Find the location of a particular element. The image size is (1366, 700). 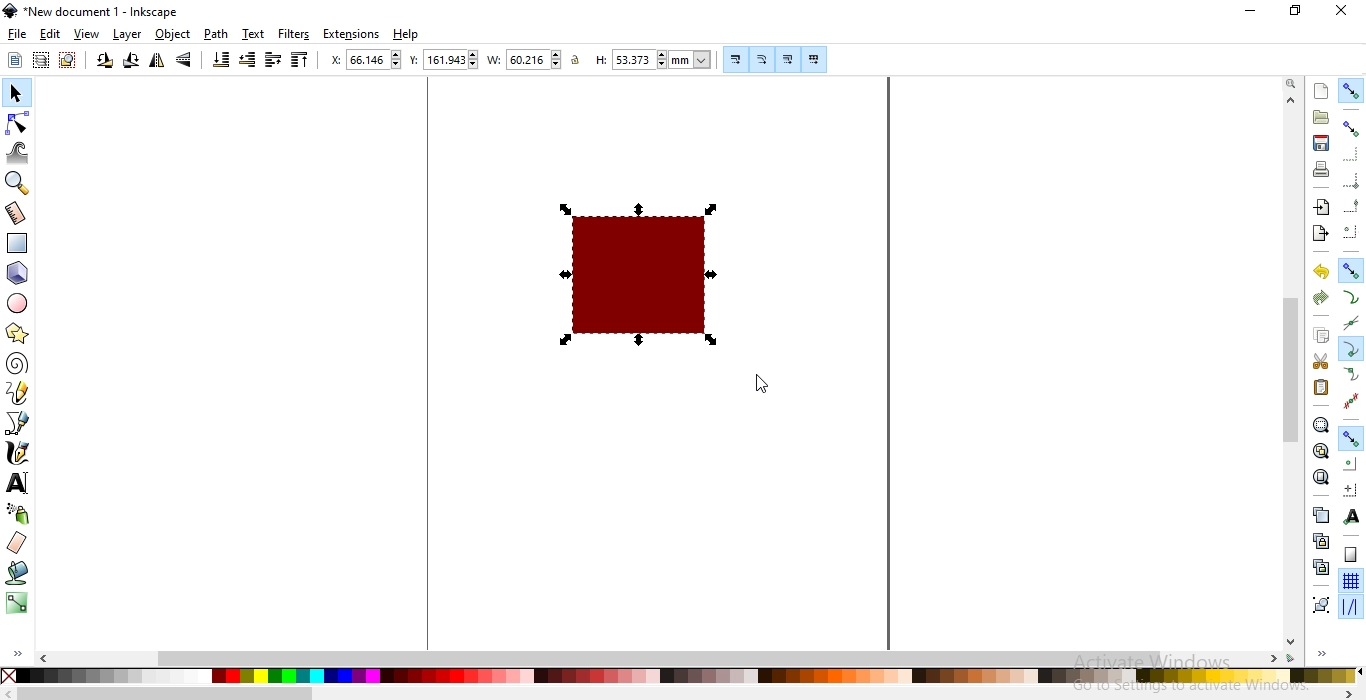

create stars and polygons is located at coordinates (16, 335).